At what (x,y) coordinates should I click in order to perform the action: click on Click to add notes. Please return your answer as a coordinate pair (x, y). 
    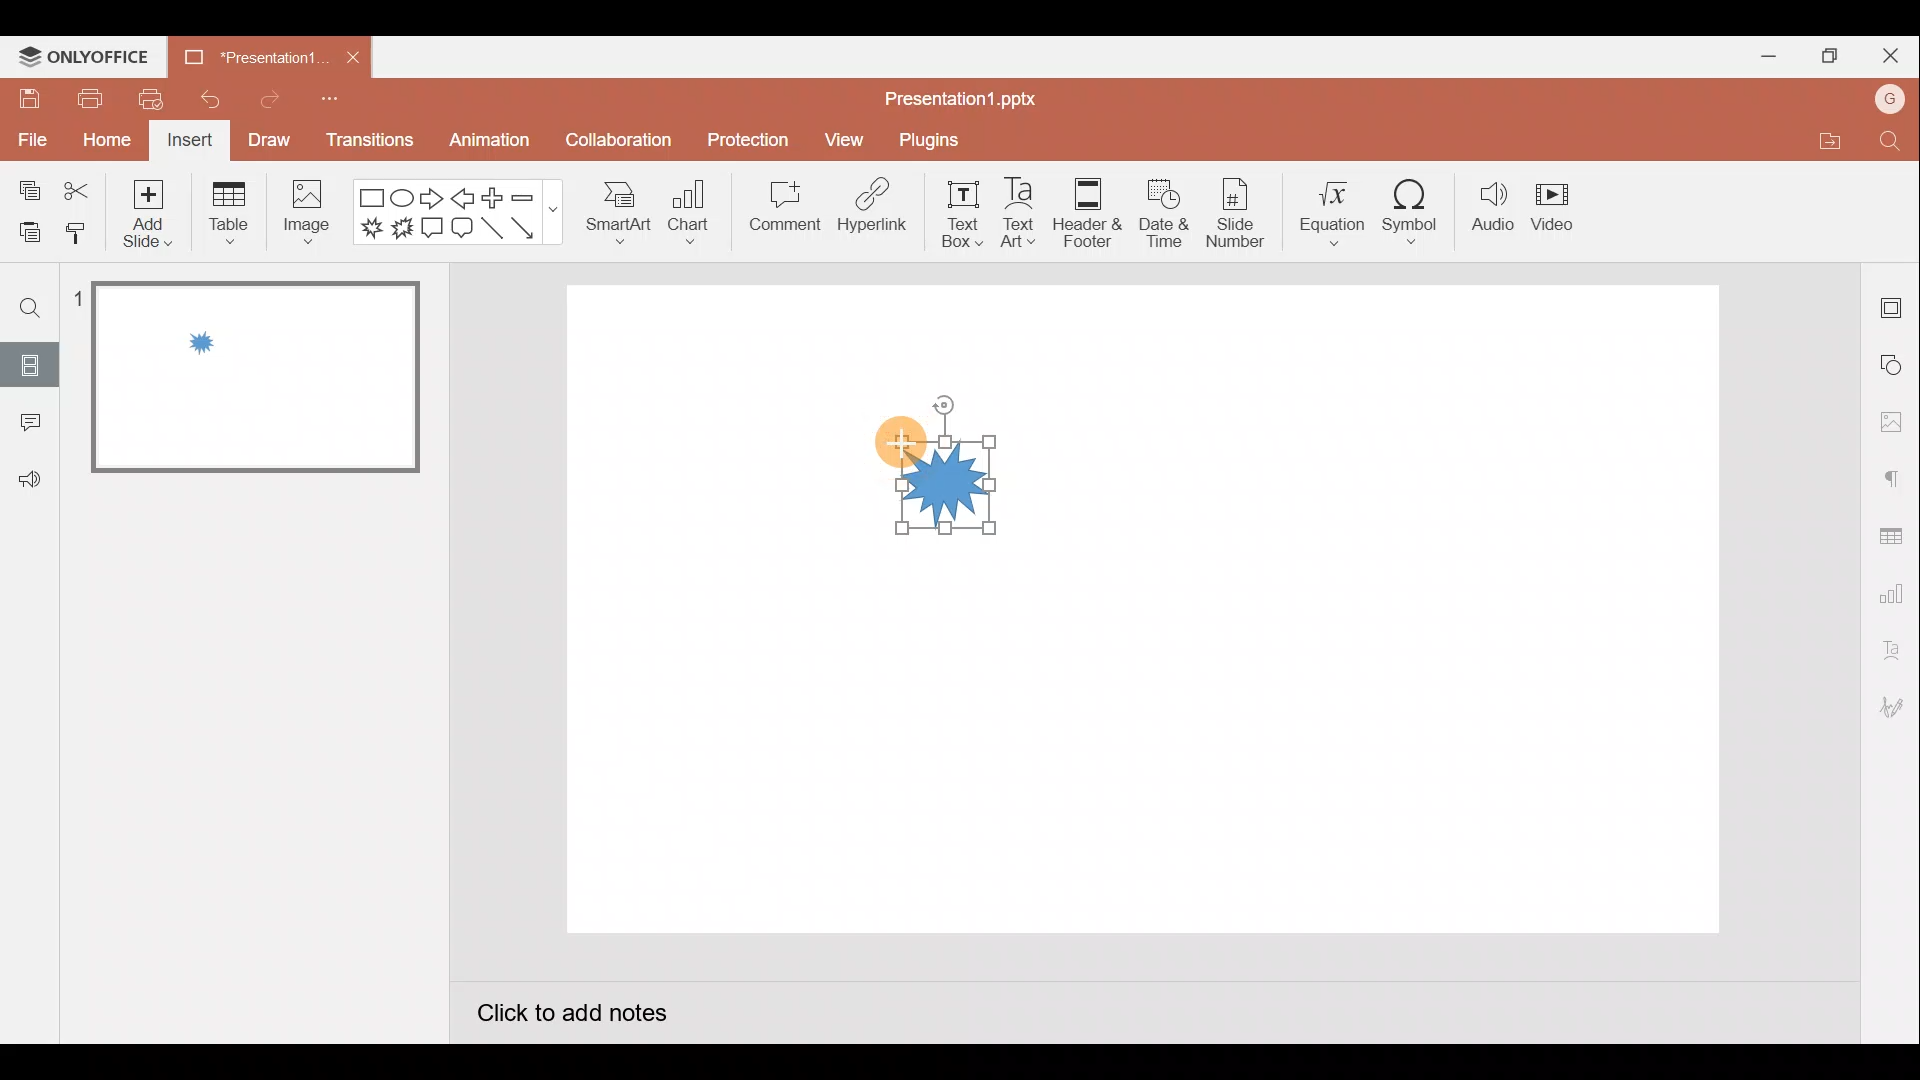
    Looking at the image, I should click on (572, 1009).